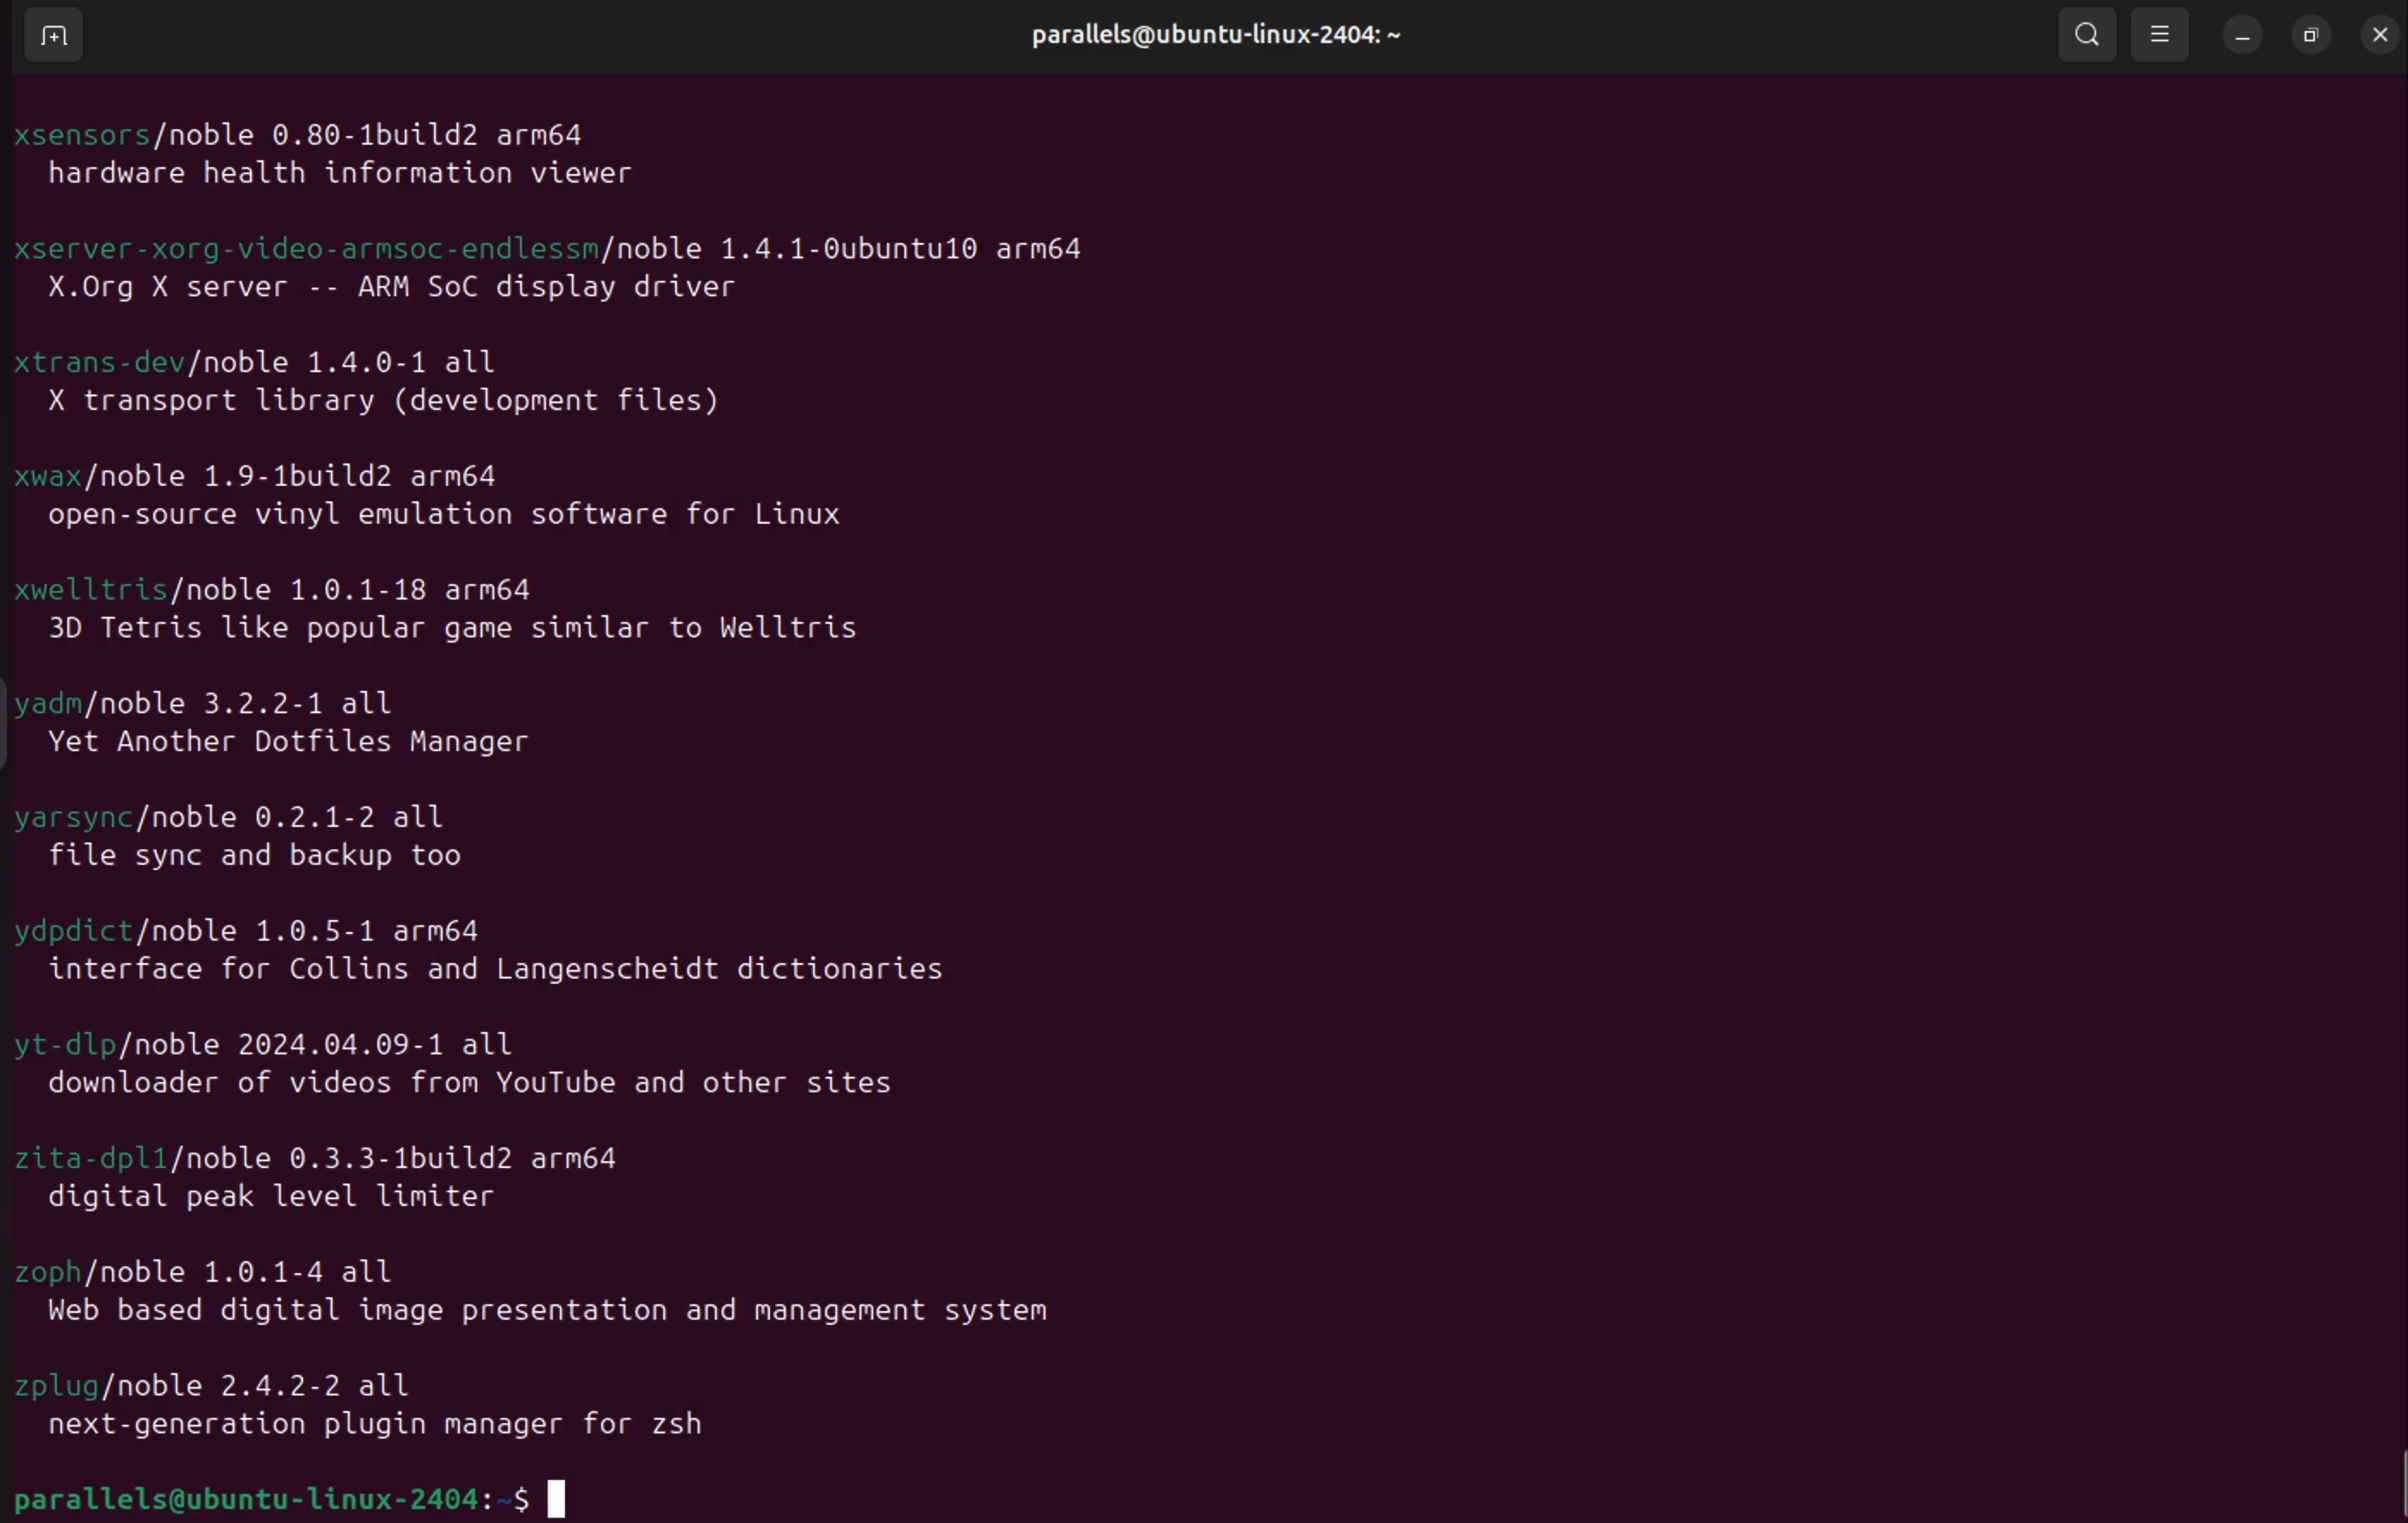 This screenshot has height=1523, width=2408. What do you see at coordinates (392, 1406) in the screenshot?
I see `zplug/noble 2.4.2-2 all
next-generation plugin manager for zsh` at bounding box center [392, 1406].